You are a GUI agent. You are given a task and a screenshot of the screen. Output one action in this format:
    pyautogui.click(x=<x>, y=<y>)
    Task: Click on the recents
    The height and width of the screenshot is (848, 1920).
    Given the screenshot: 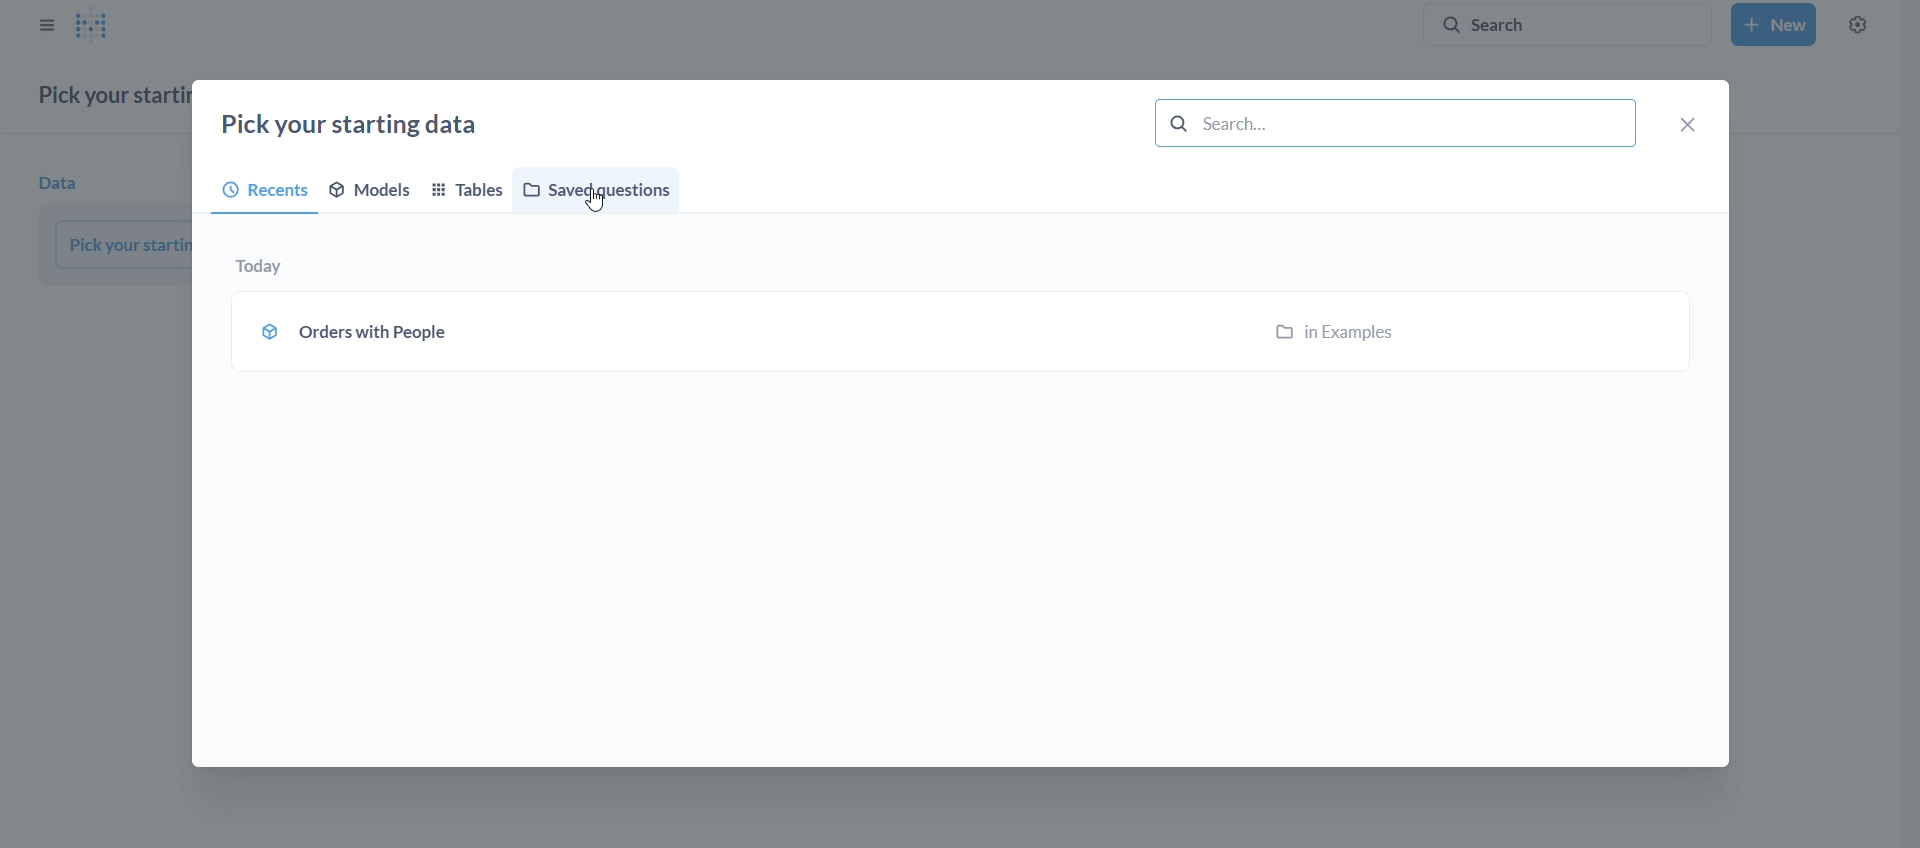 What is the action you would take?
    pyautogui.click(x=256, y=191)
    